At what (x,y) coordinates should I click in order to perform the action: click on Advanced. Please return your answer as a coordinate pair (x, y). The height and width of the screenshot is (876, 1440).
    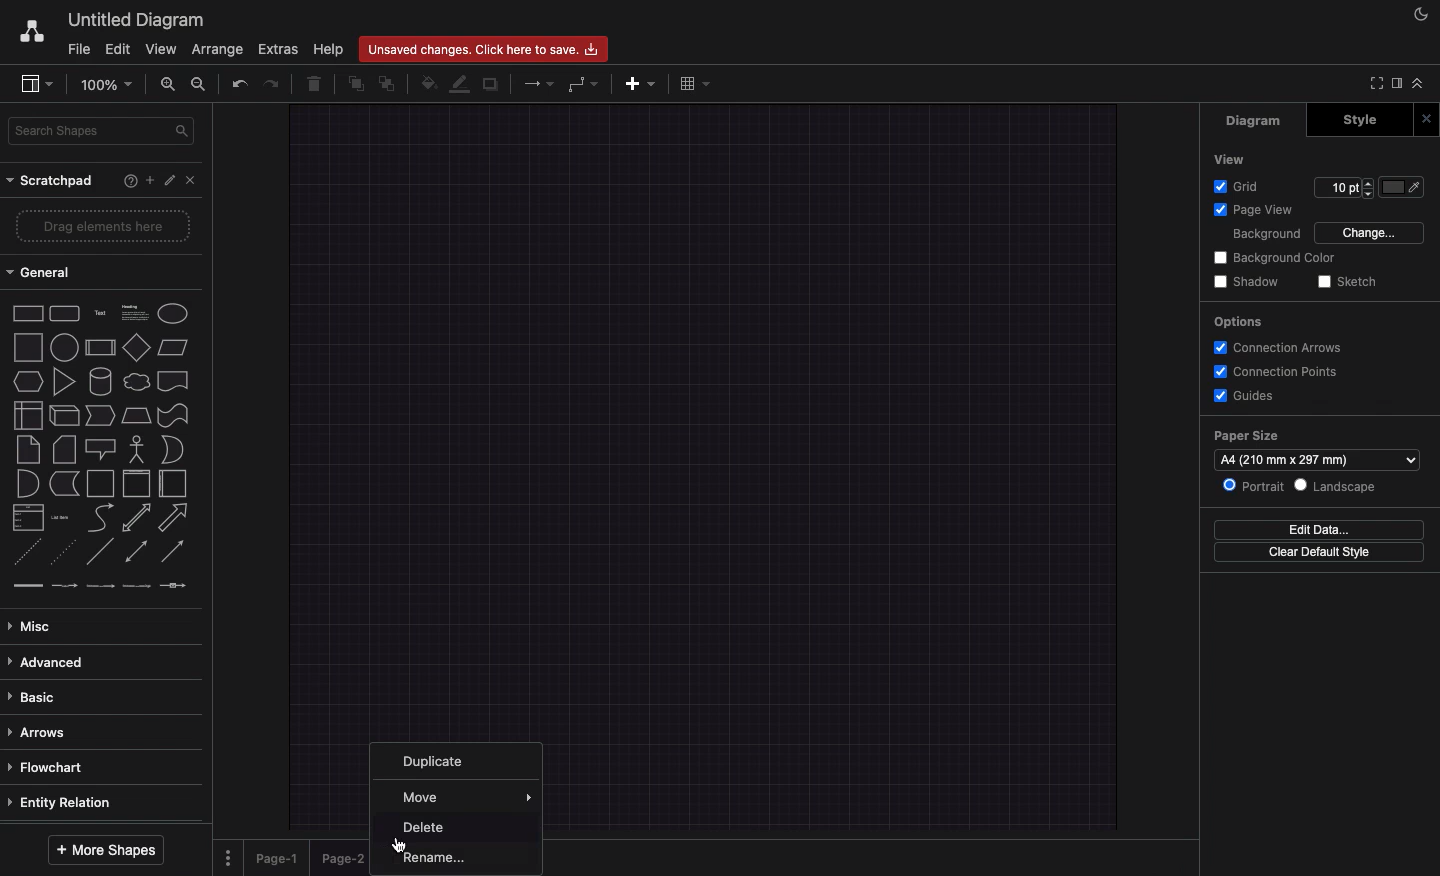
    Looking at the image, I should click on (52, 662).